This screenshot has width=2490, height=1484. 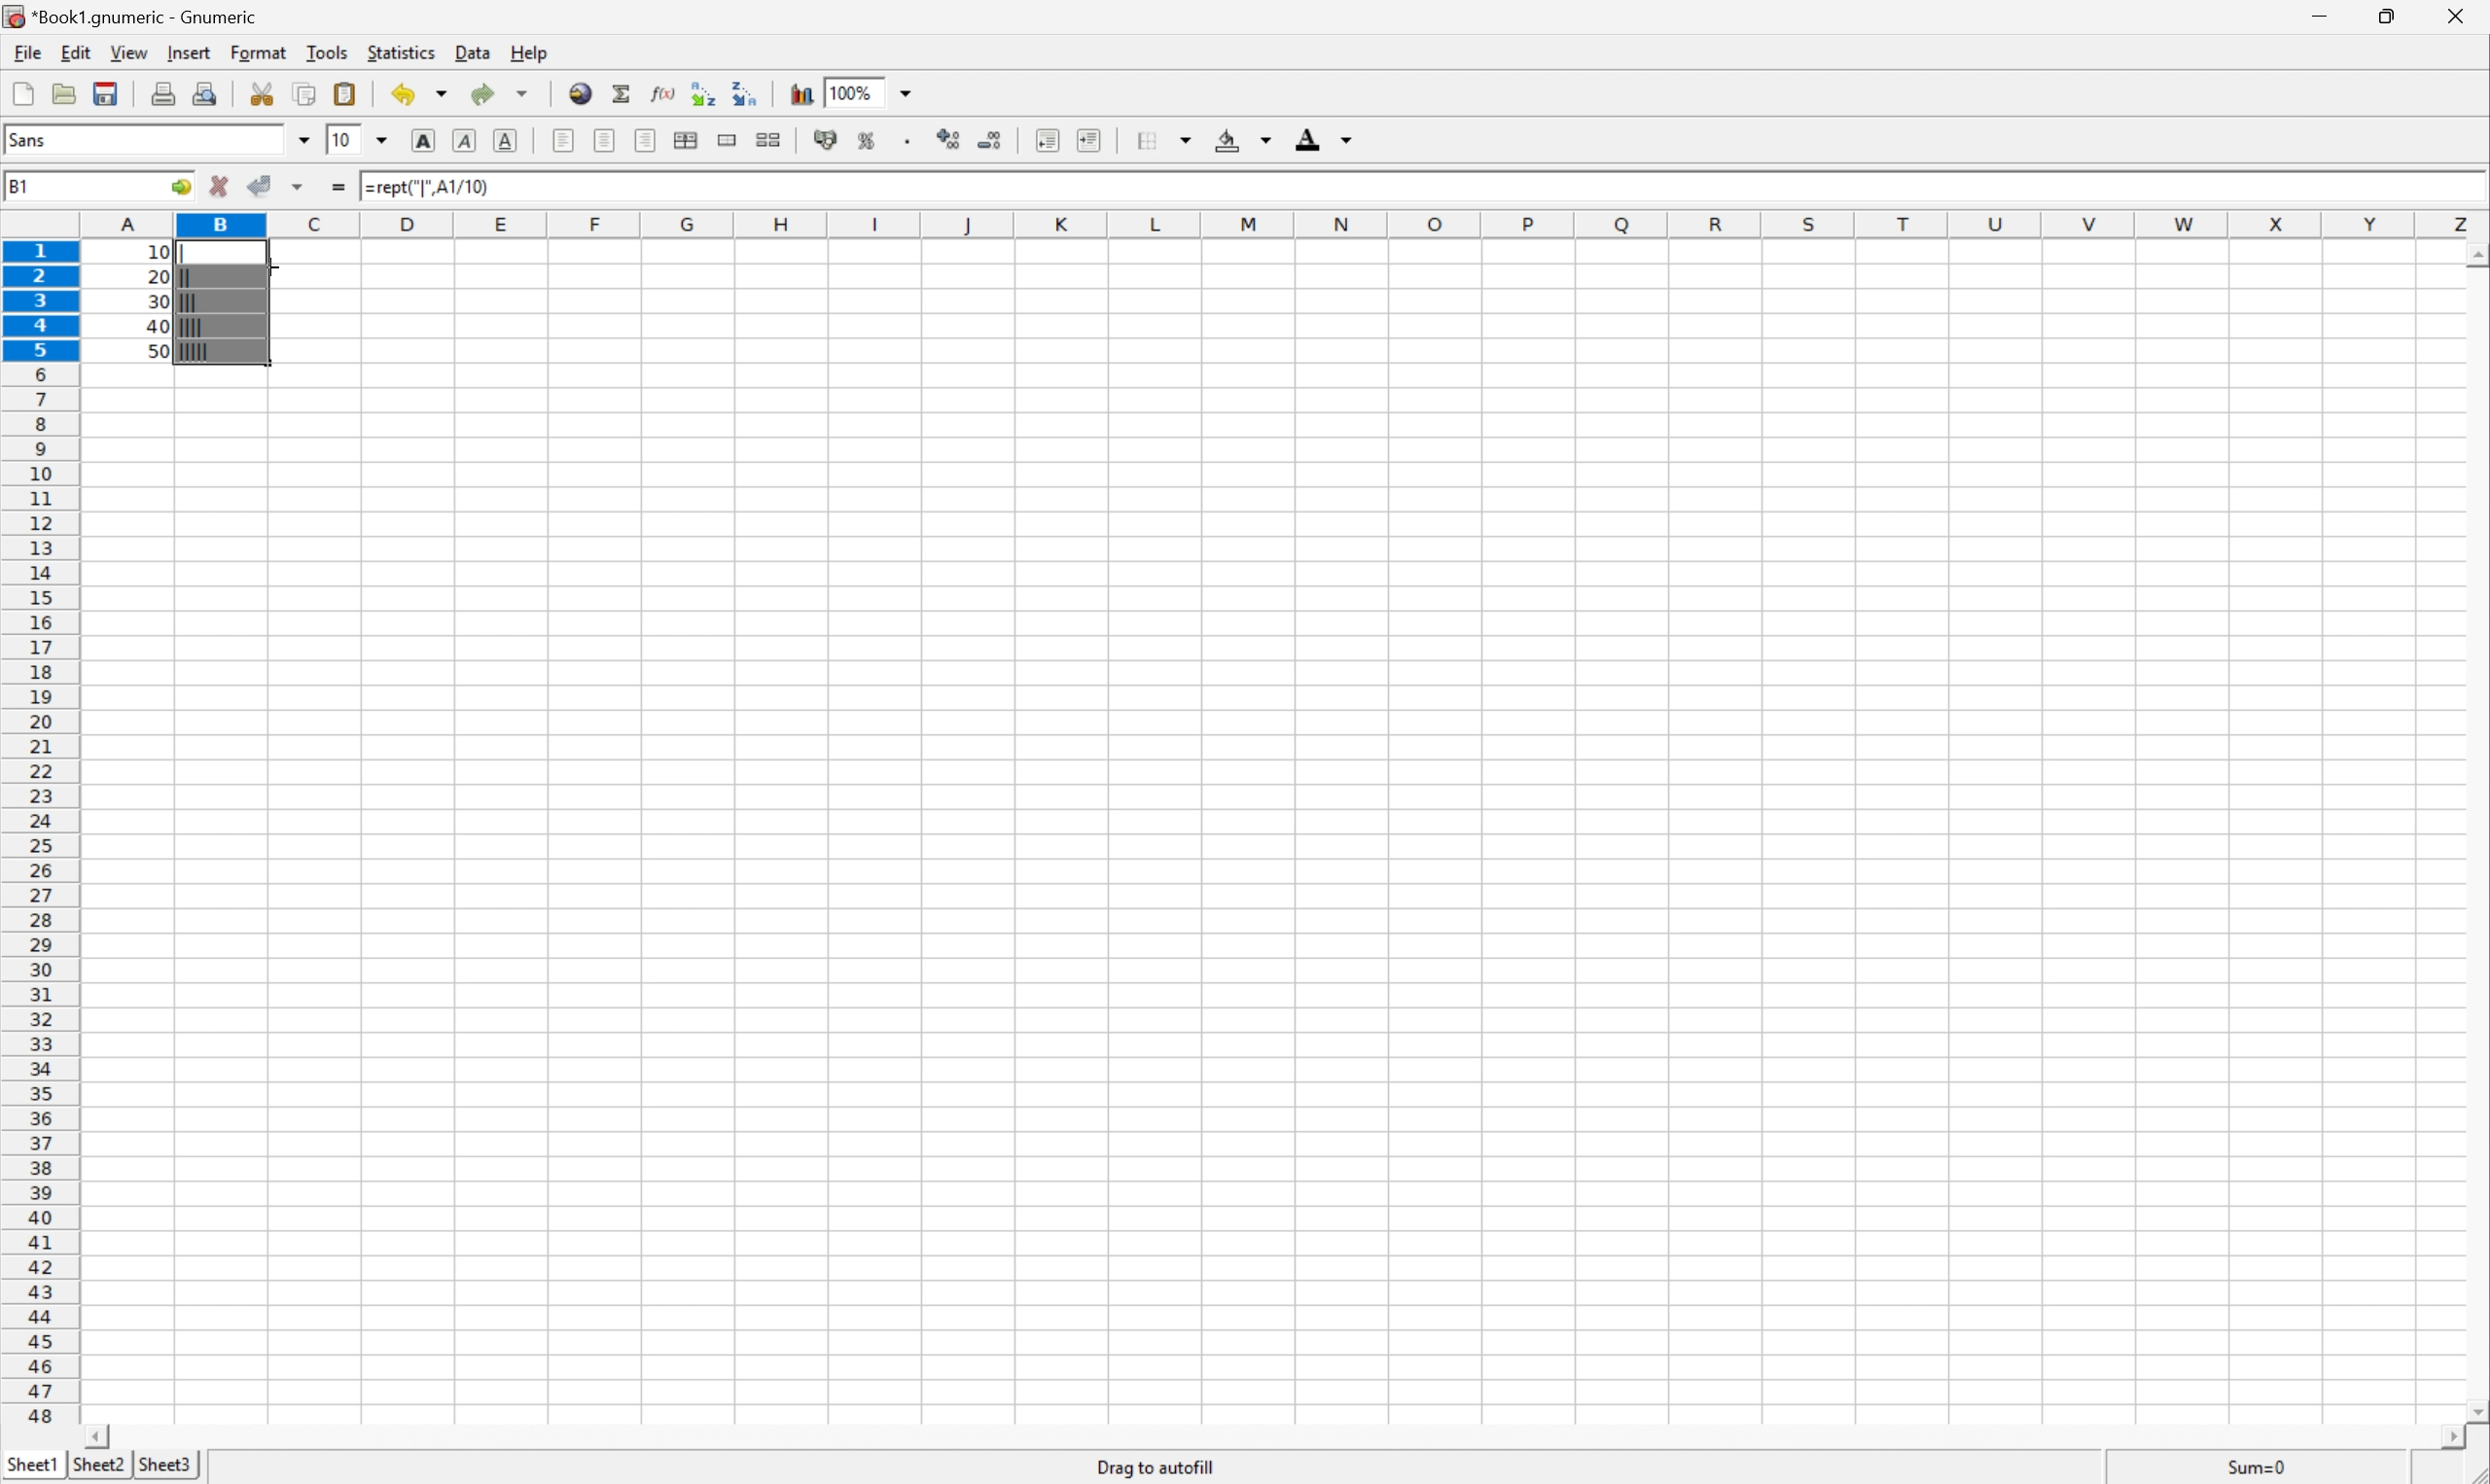 What do you see at coordinates (2474, 1409) in the screenshot?
I see `Scroll Down` at bounding box center [2474, 1409].